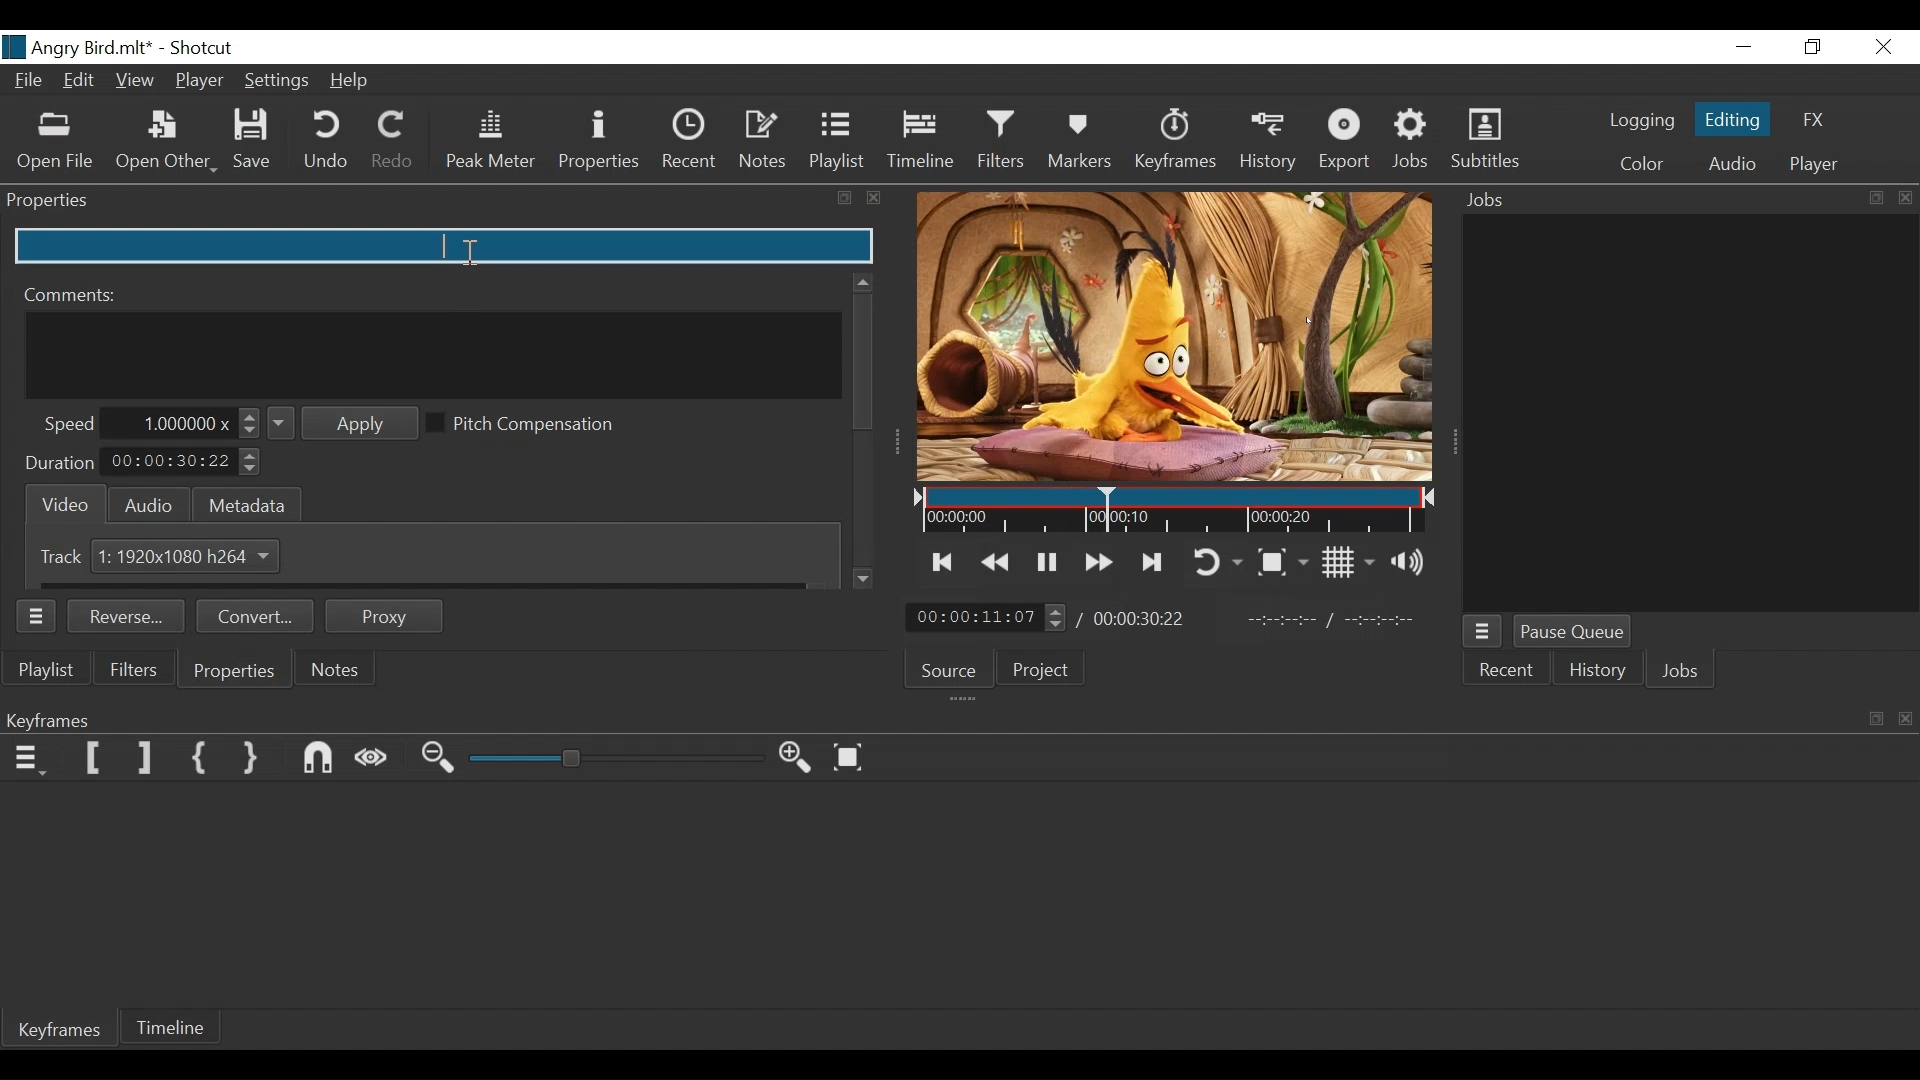 This screenshot has width=1920, height=1080. What do you see at coordinates (1814, 46) in the screenshot?
I see `Restore` at bounding box center [1814, 46].